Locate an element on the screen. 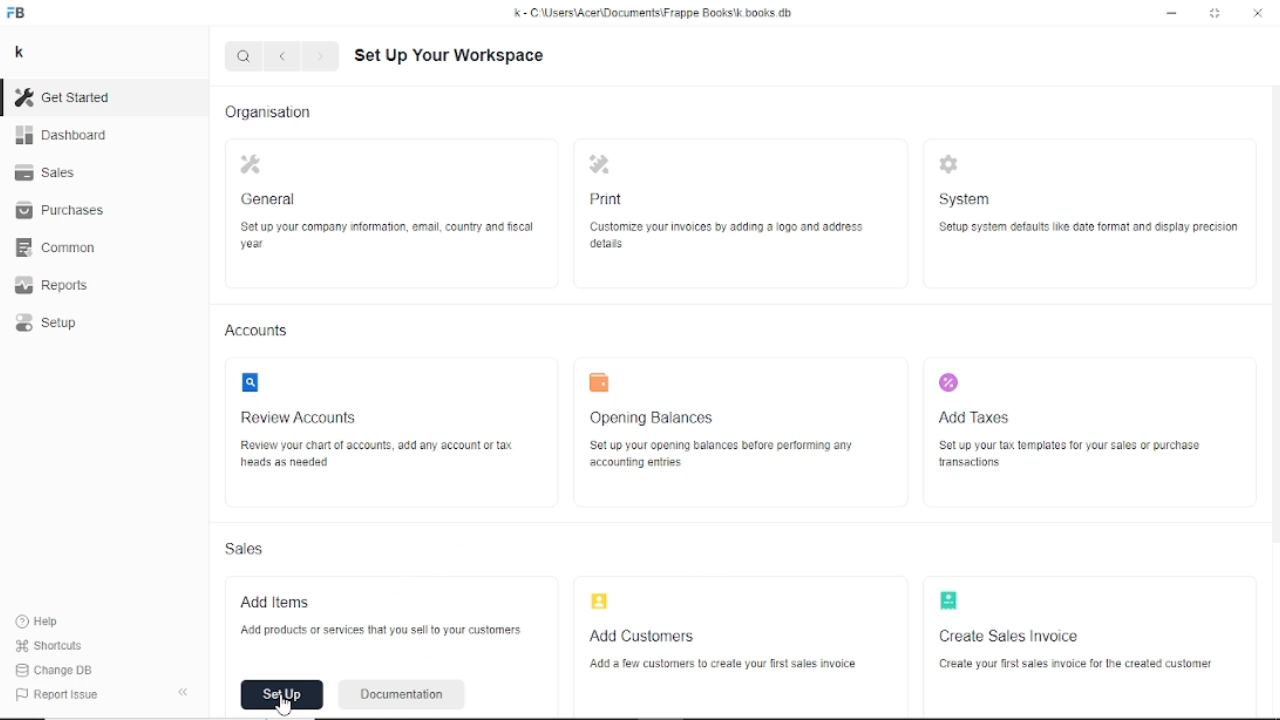 The image size is (1280, 720). Create Sales Invoice   Create your sales invoice for the created customer. is located at coordinates (1074, 631).